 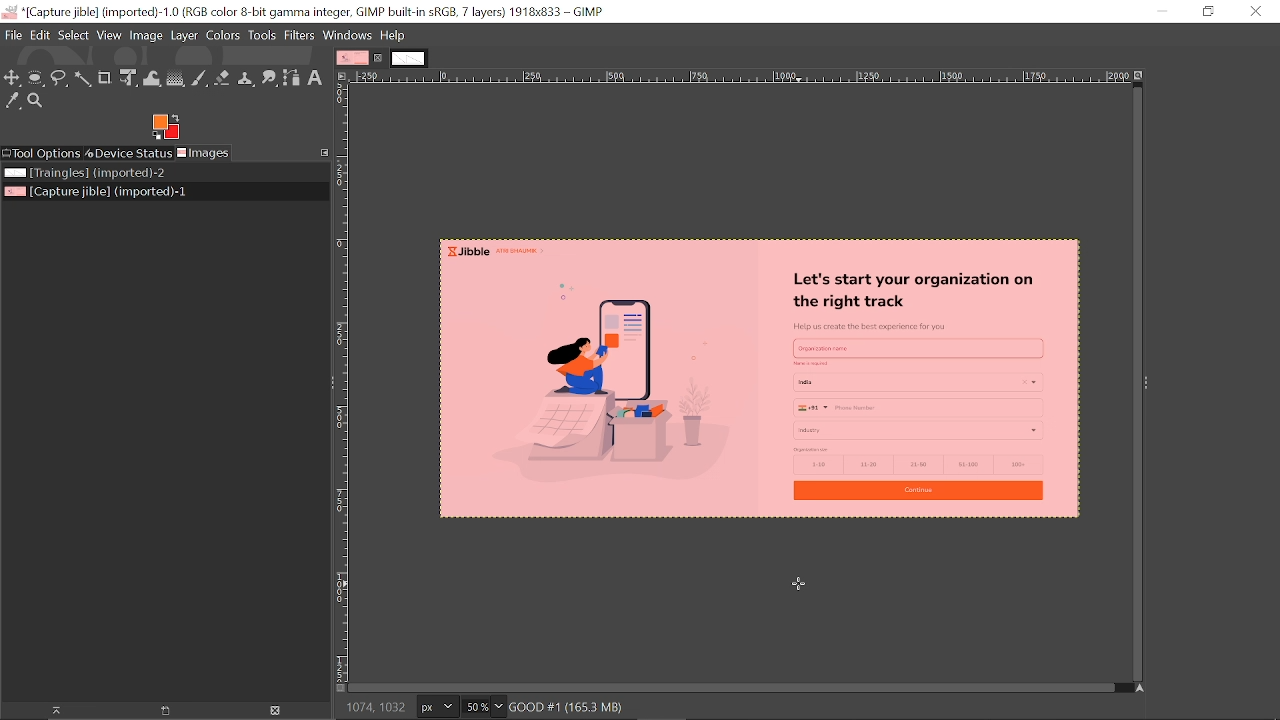 I want to click on Move tool, so click(x=13, y=78).